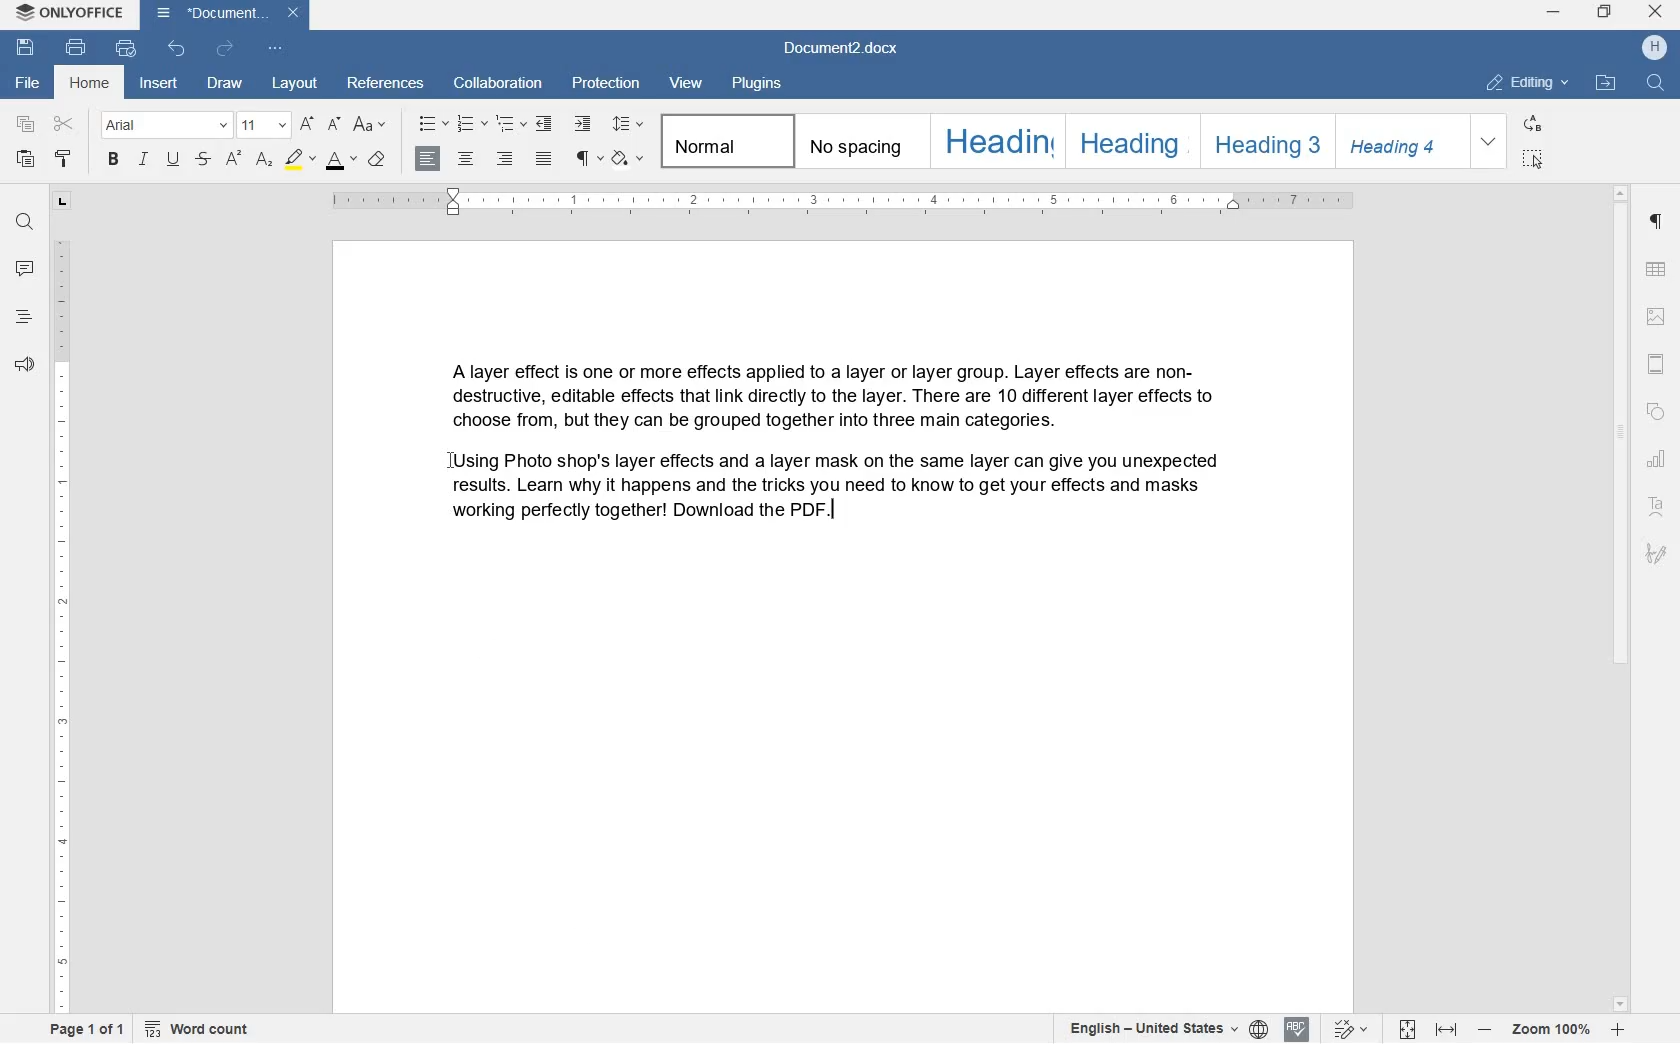 The width and height of the screenshot is (1680, 1044). Describe the element at coordinates (93, 85) in the screenshot. I see `HOME` at that location.